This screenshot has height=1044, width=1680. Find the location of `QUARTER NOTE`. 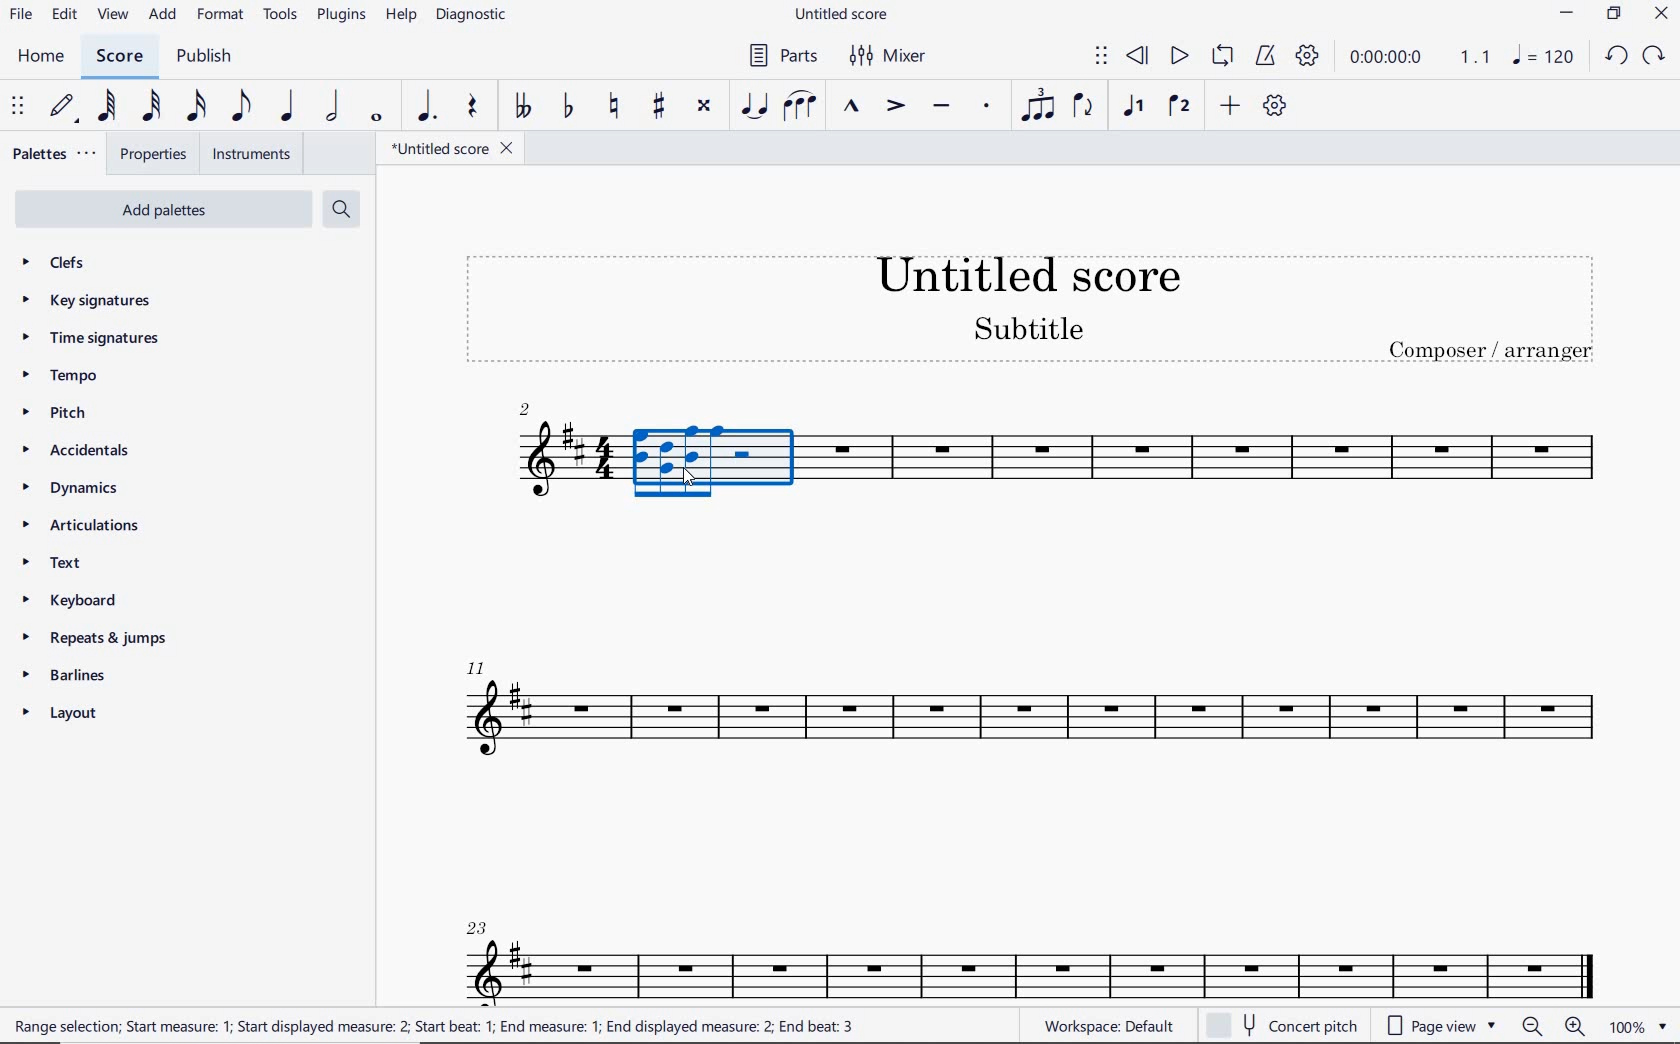

QUARTER NOTE is located at coordinates (288, 107).